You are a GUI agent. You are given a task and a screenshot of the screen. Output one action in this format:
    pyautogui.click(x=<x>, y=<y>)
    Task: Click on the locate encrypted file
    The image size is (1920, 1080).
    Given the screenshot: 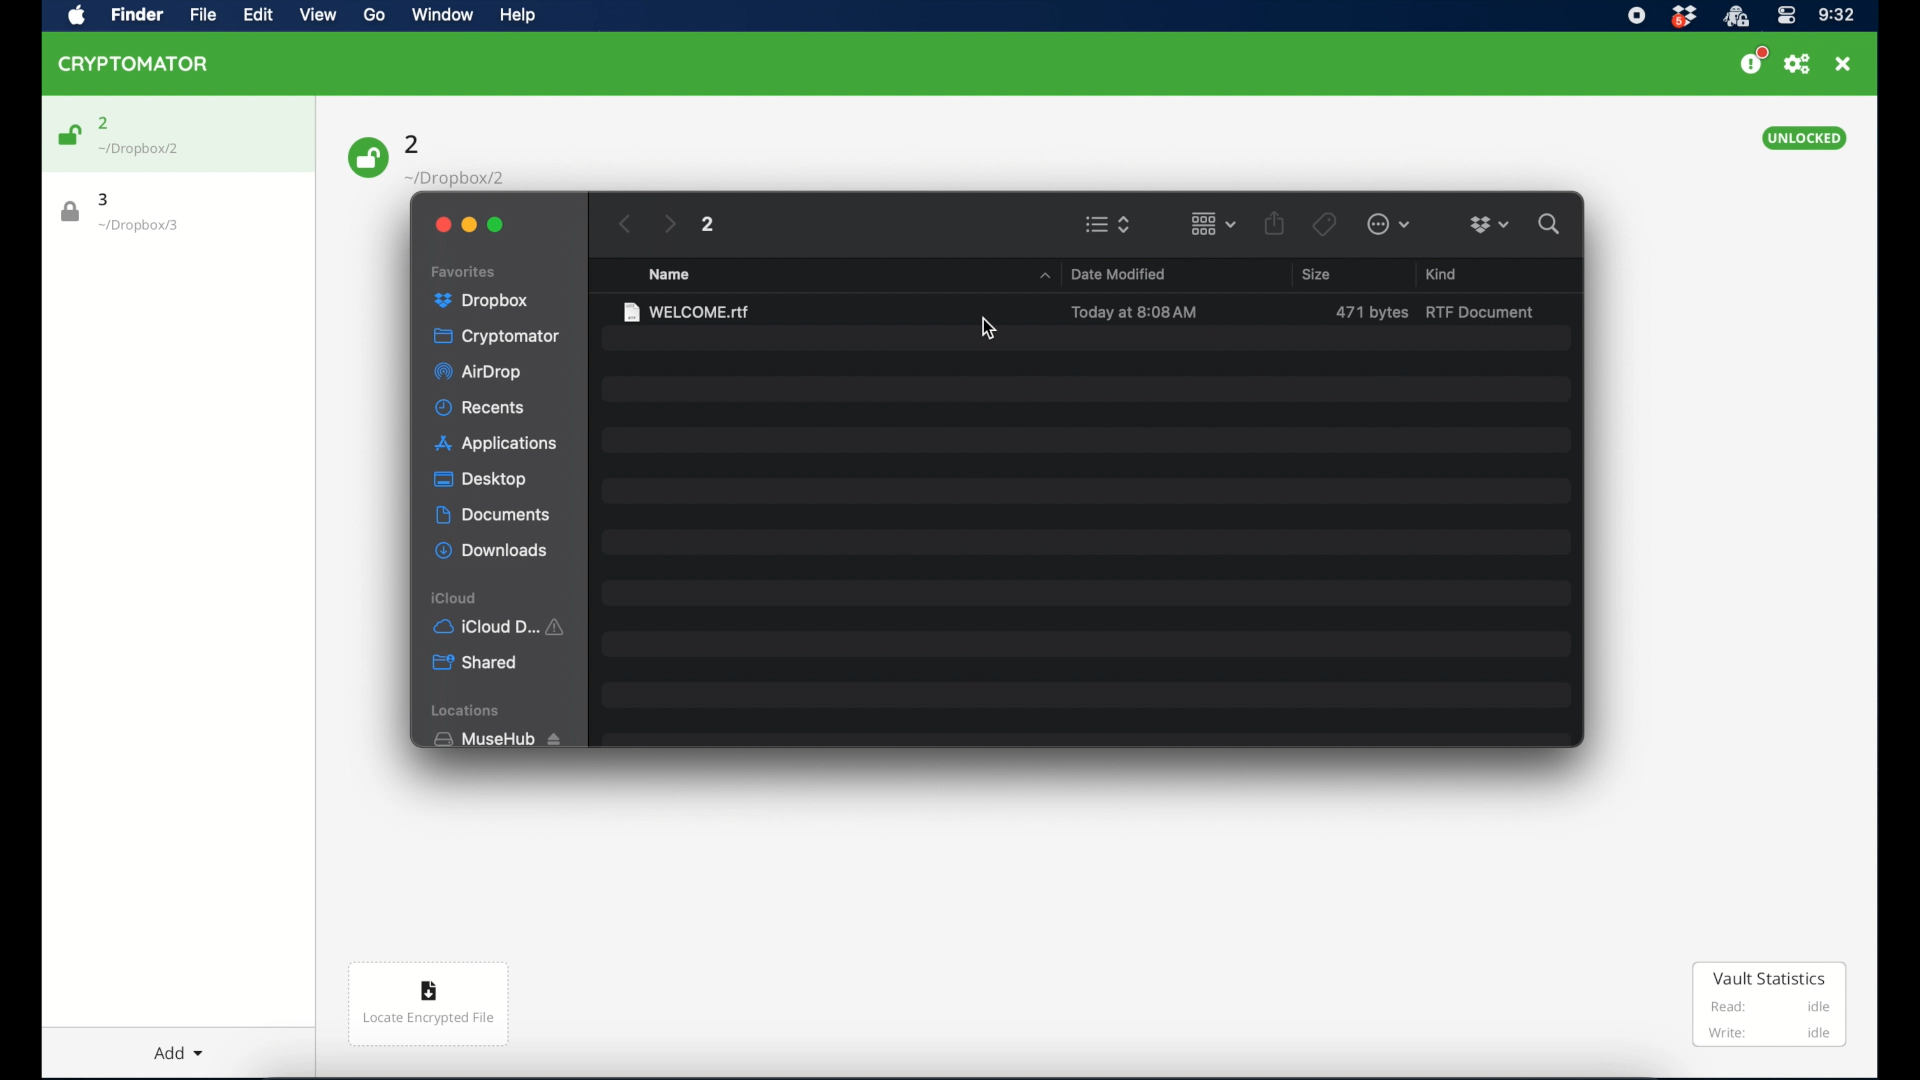 What is the action you would take?
    pyautogui.click(x=428, y=1002)
    